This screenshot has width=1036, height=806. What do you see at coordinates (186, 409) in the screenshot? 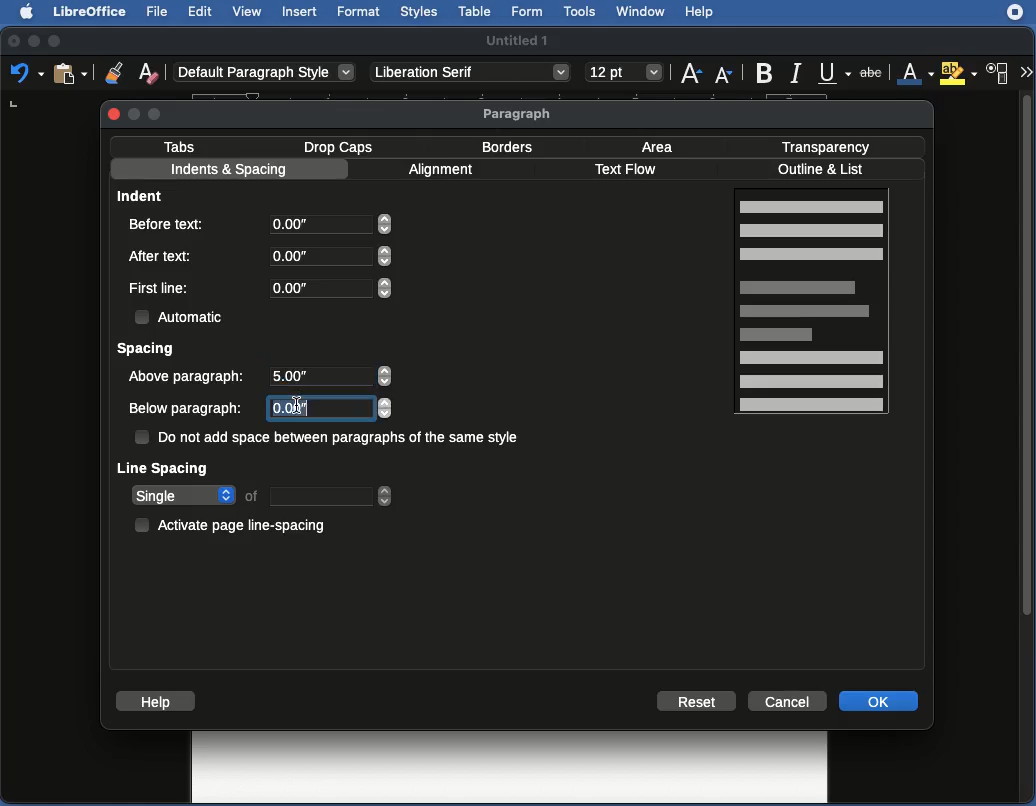
I see `Below paragraph ` at bounding box center [186, 409].